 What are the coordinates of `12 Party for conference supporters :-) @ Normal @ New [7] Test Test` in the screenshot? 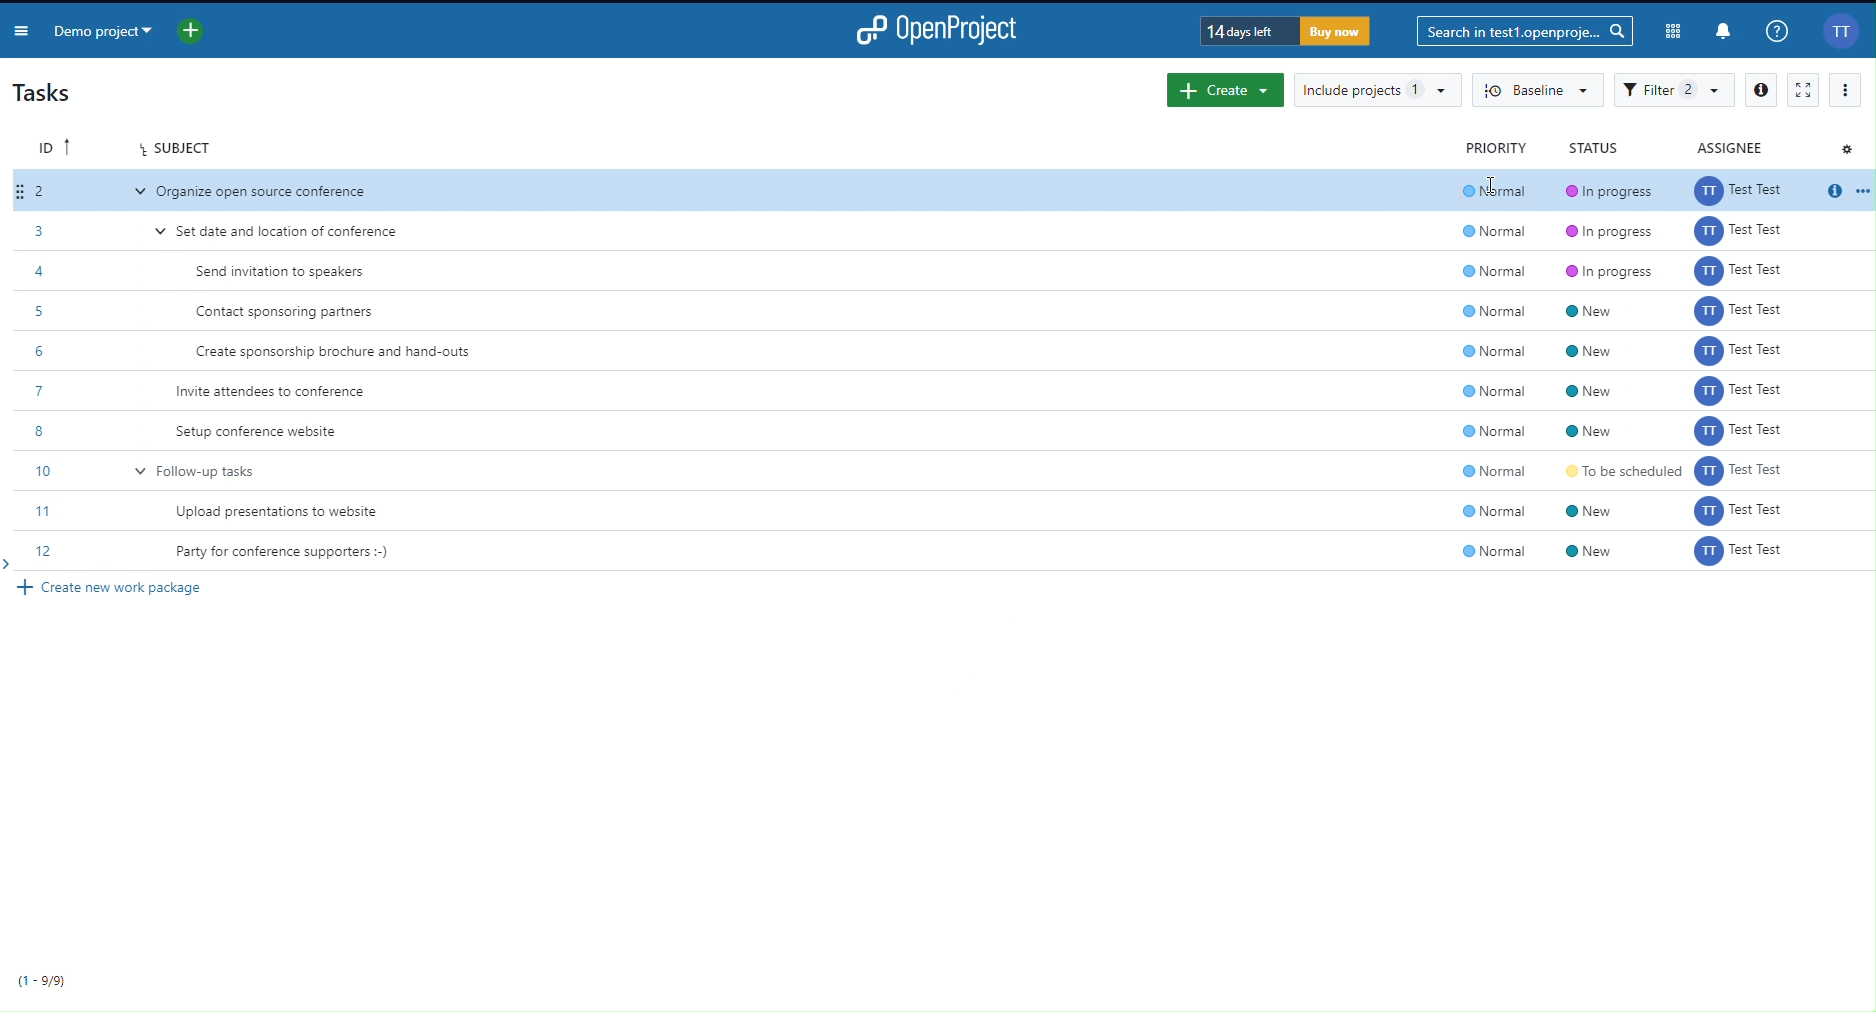 It's located at (947, 550).